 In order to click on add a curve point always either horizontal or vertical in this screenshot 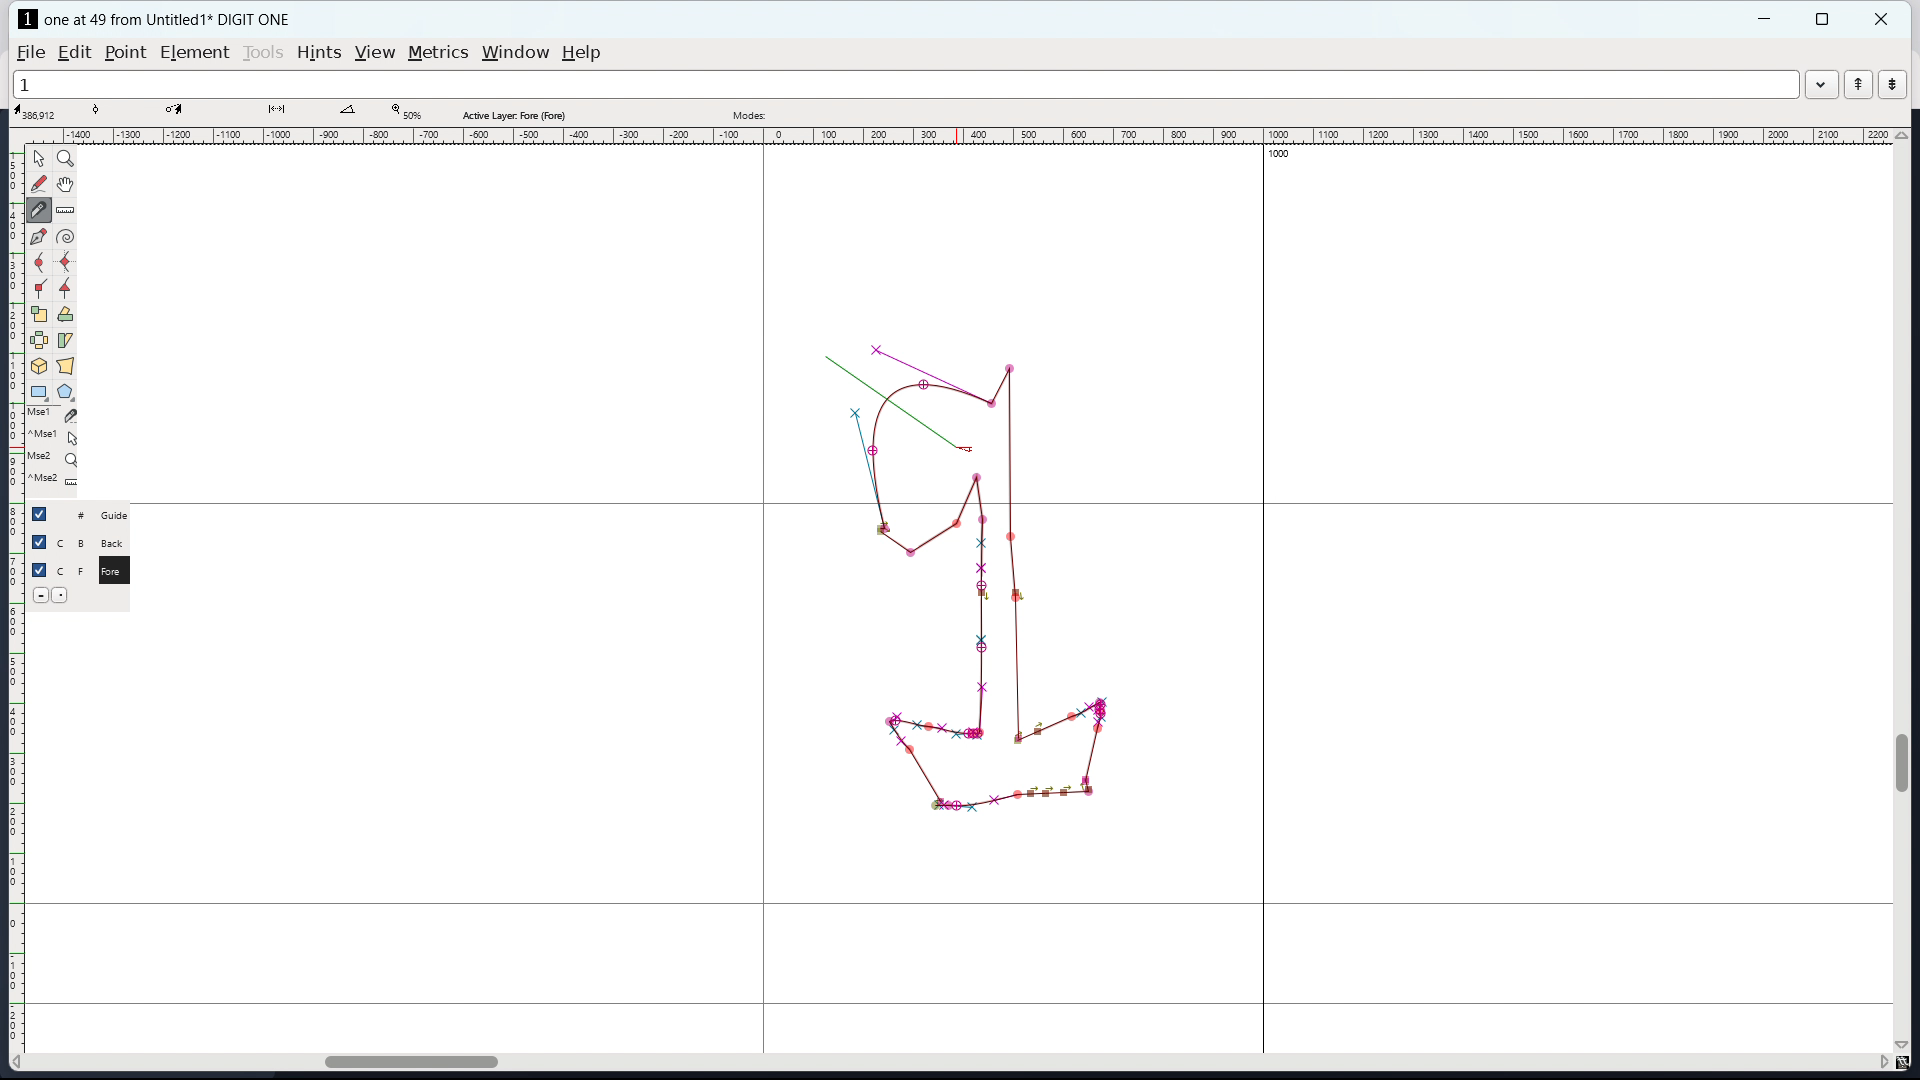, I will do `click(65, 262)`.